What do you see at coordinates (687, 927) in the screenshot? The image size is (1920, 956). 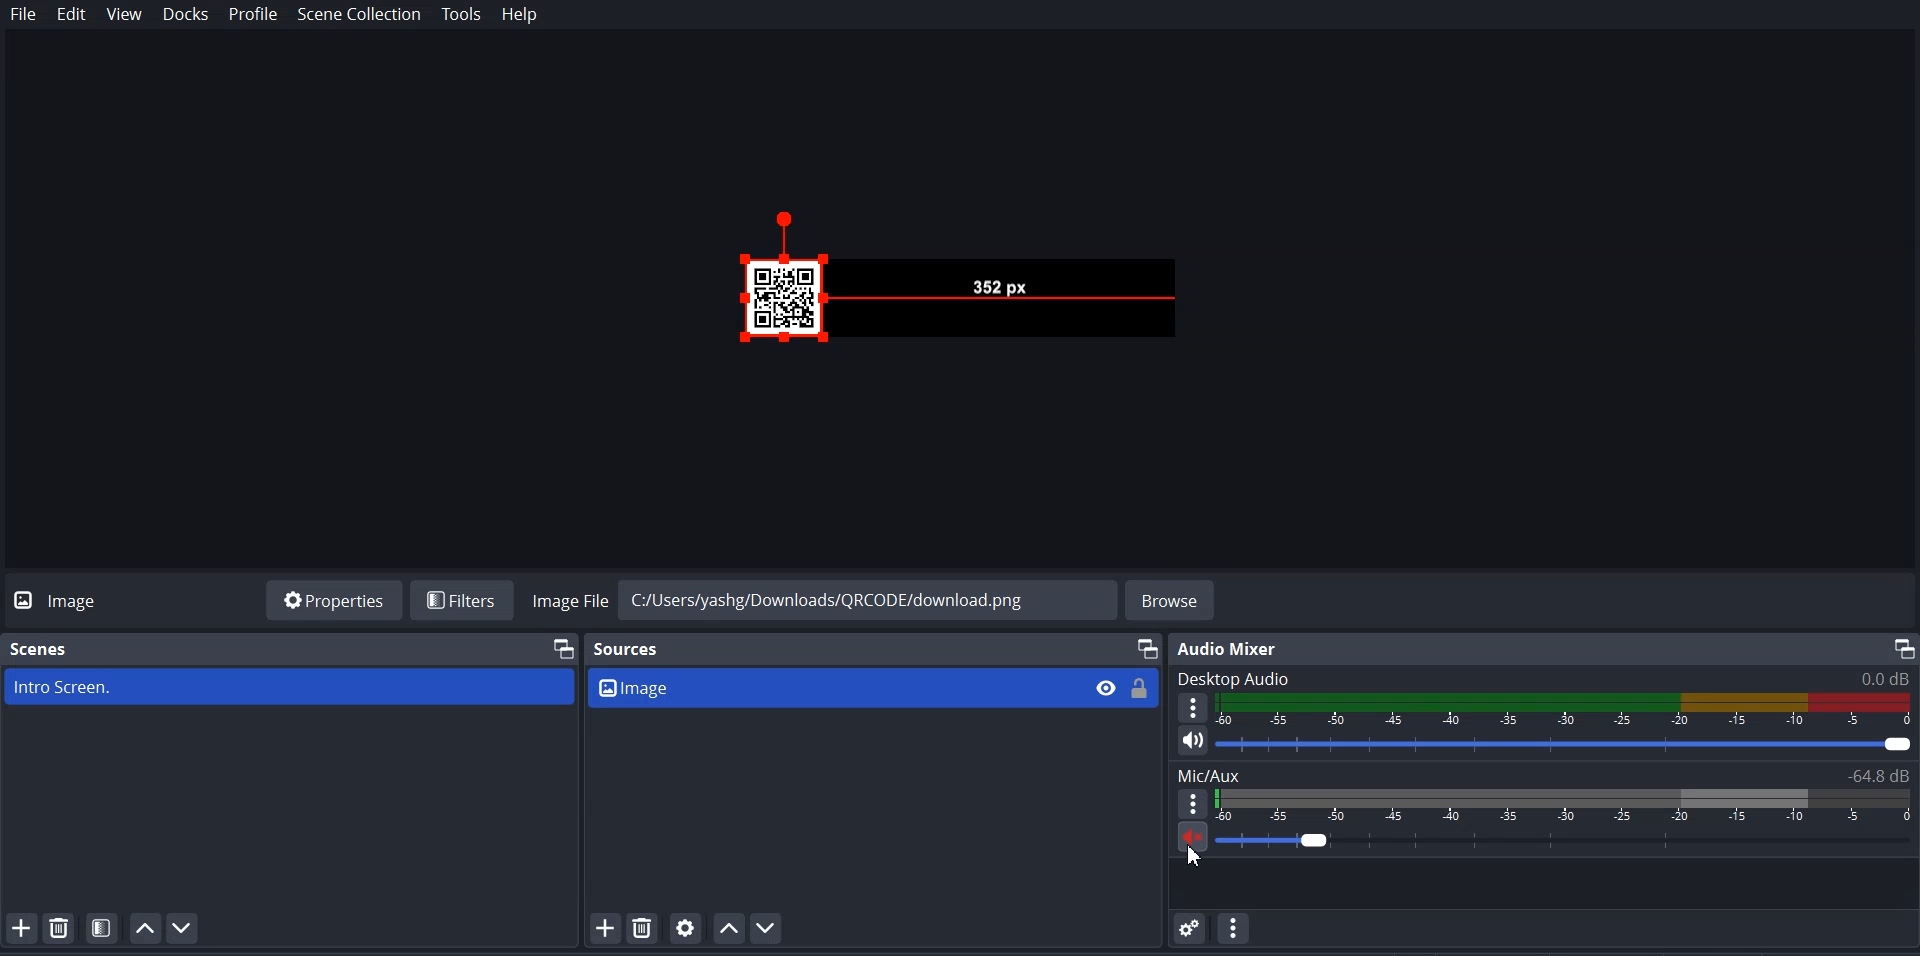 I see `Open source Properties` at bounding box center [687, 927].